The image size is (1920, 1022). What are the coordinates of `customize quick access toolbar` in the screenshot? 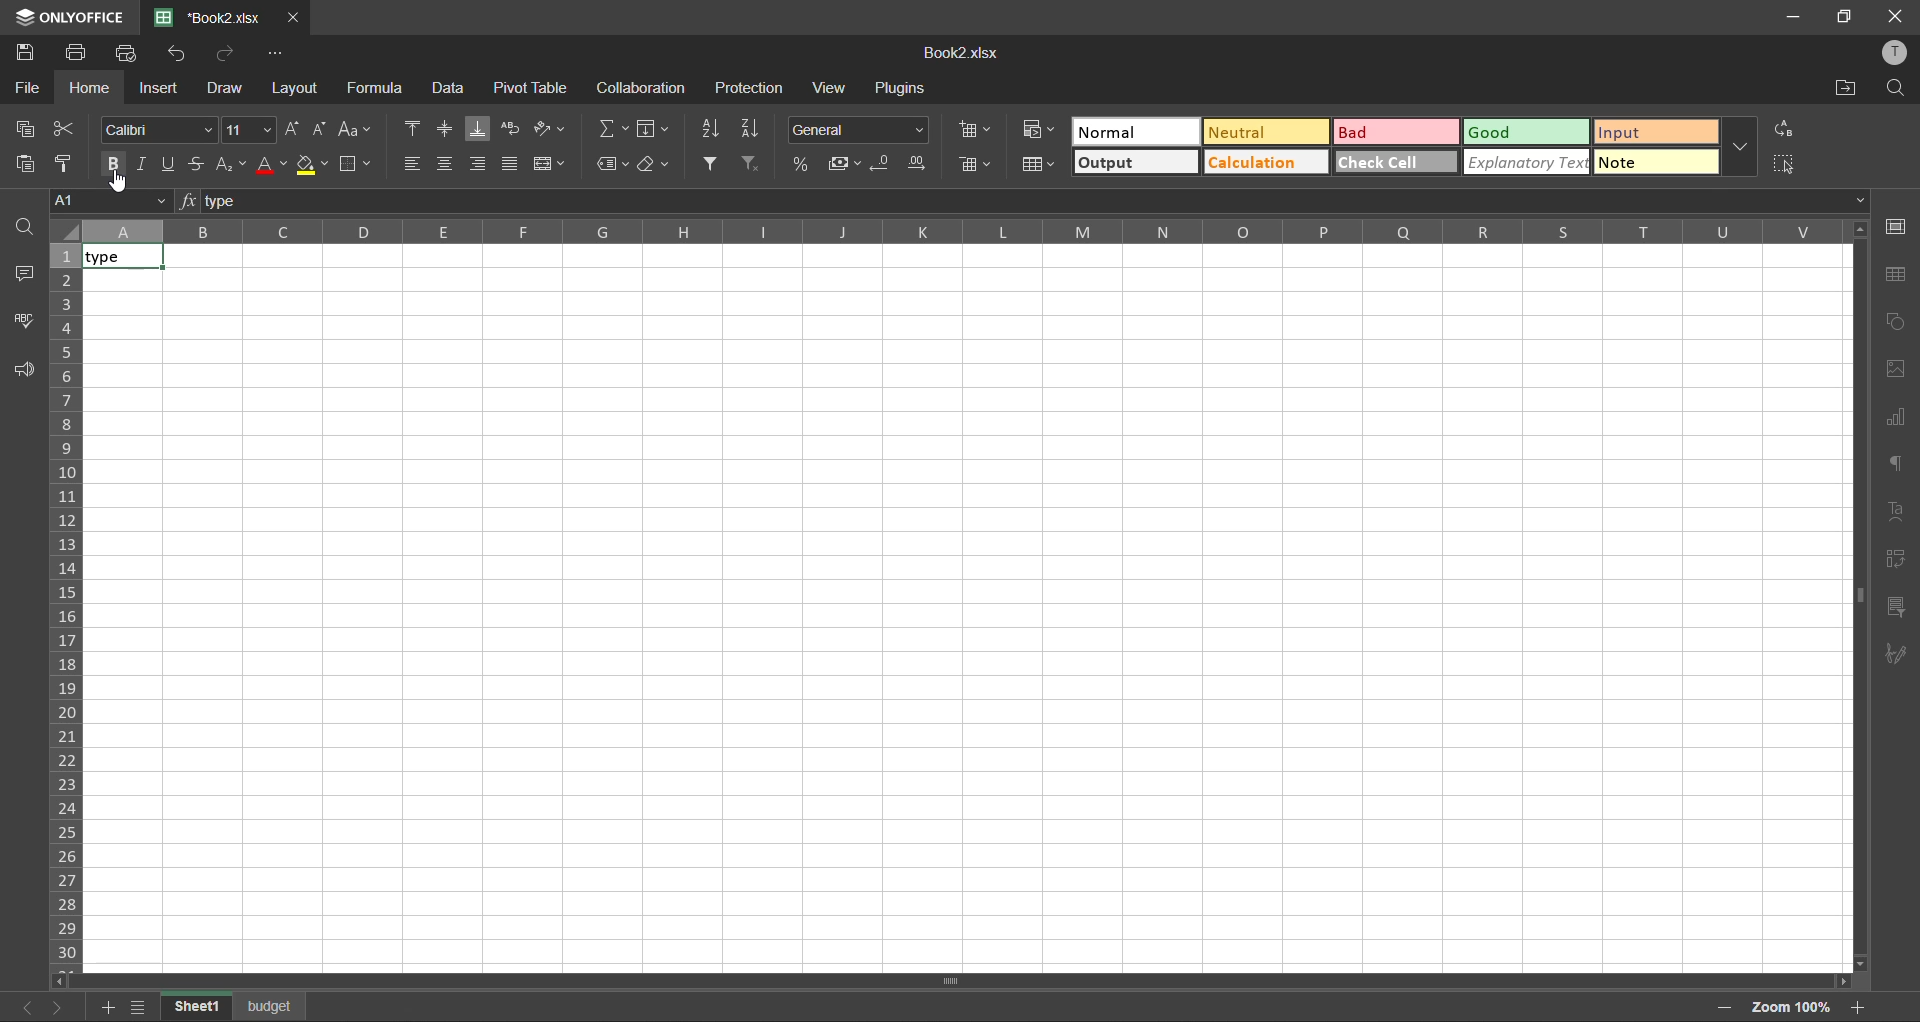 It's located at (277, 54).